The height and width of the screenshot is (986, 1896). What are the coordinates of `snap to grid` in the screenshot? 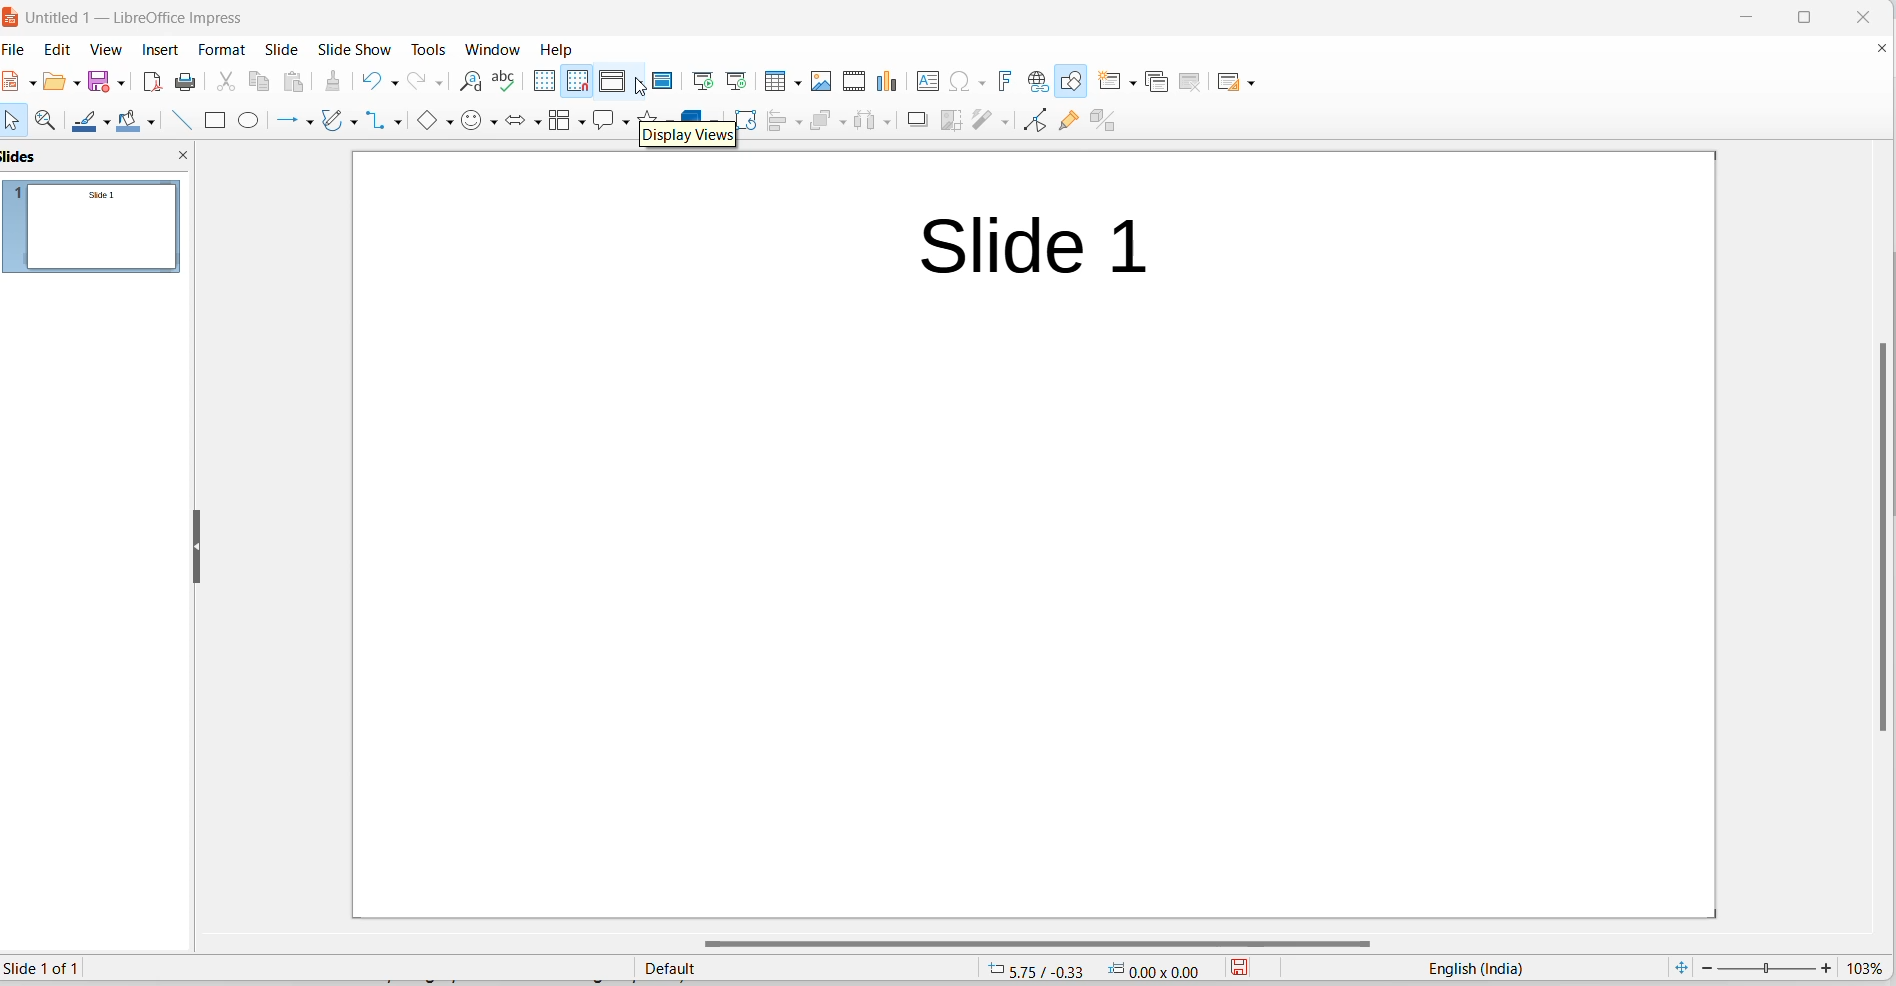 It's located at (577, 82).